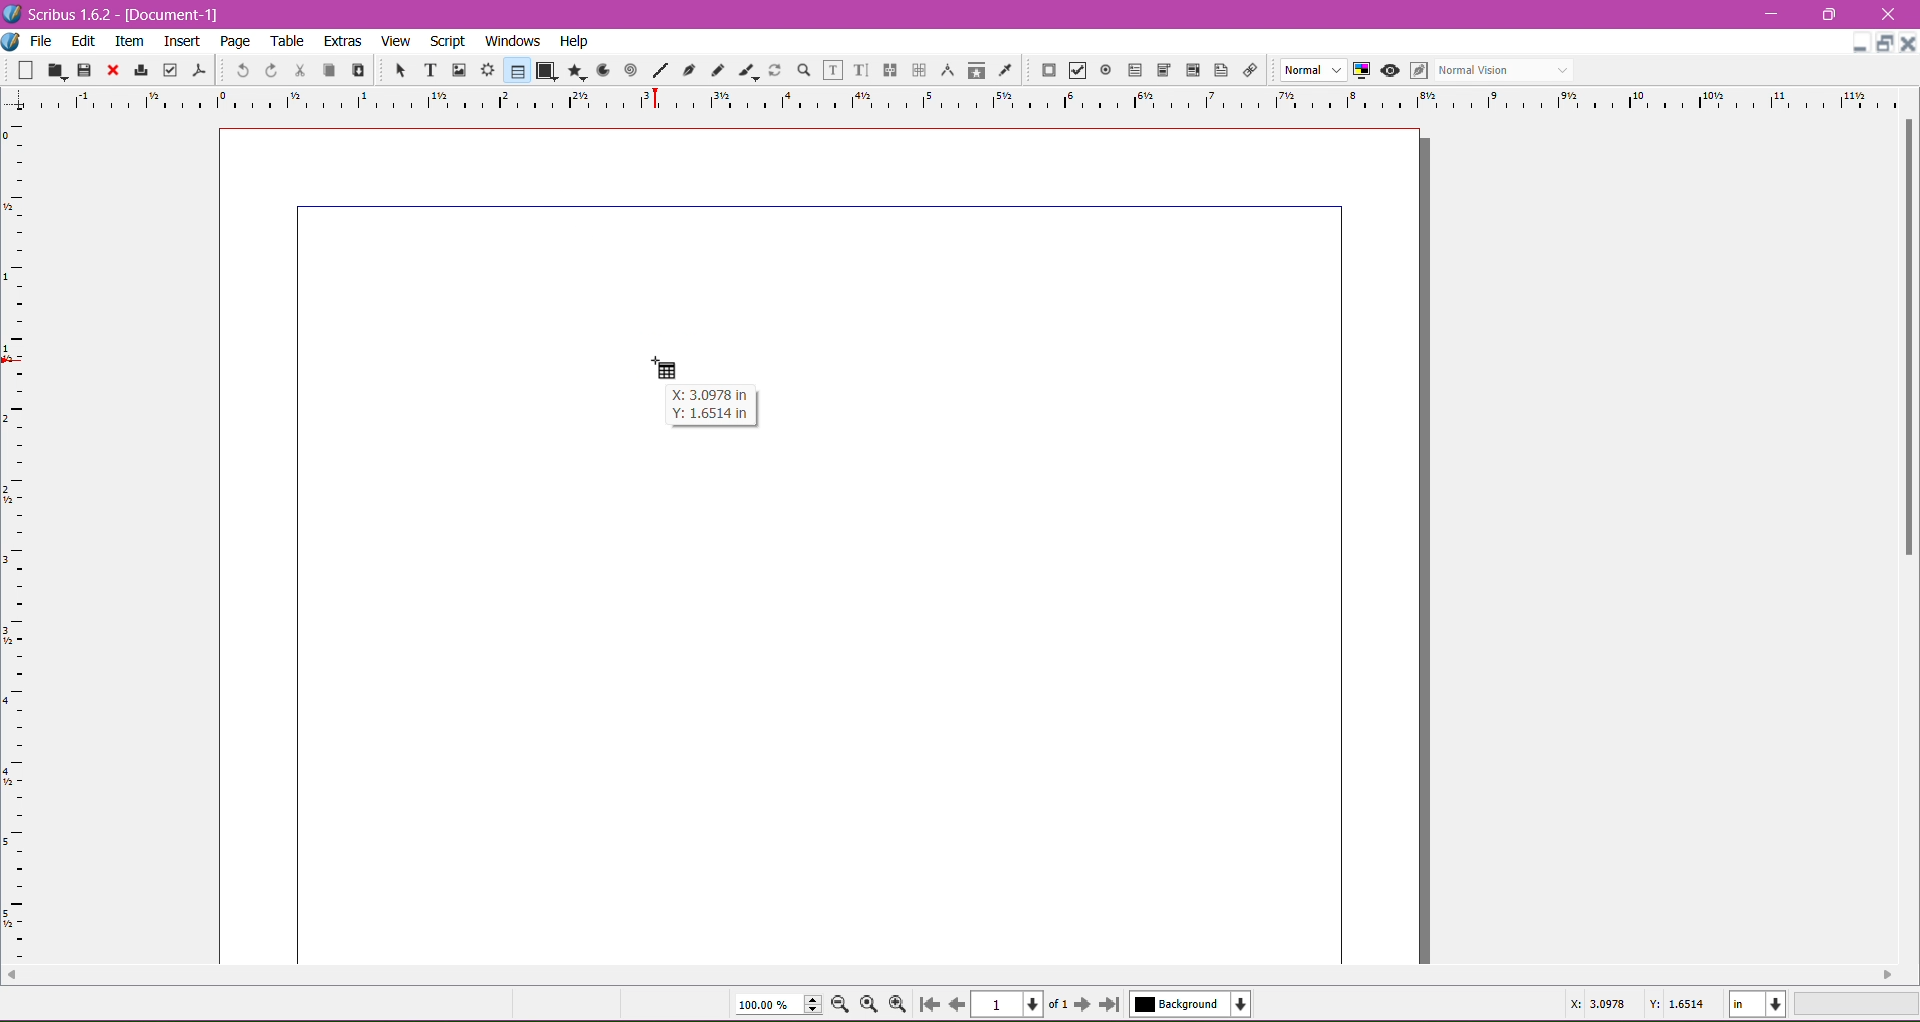 The image size is (1920, 1022). Describe the element at coordinates (945, 71) in the screenshot. I see `Measurements` at that location.